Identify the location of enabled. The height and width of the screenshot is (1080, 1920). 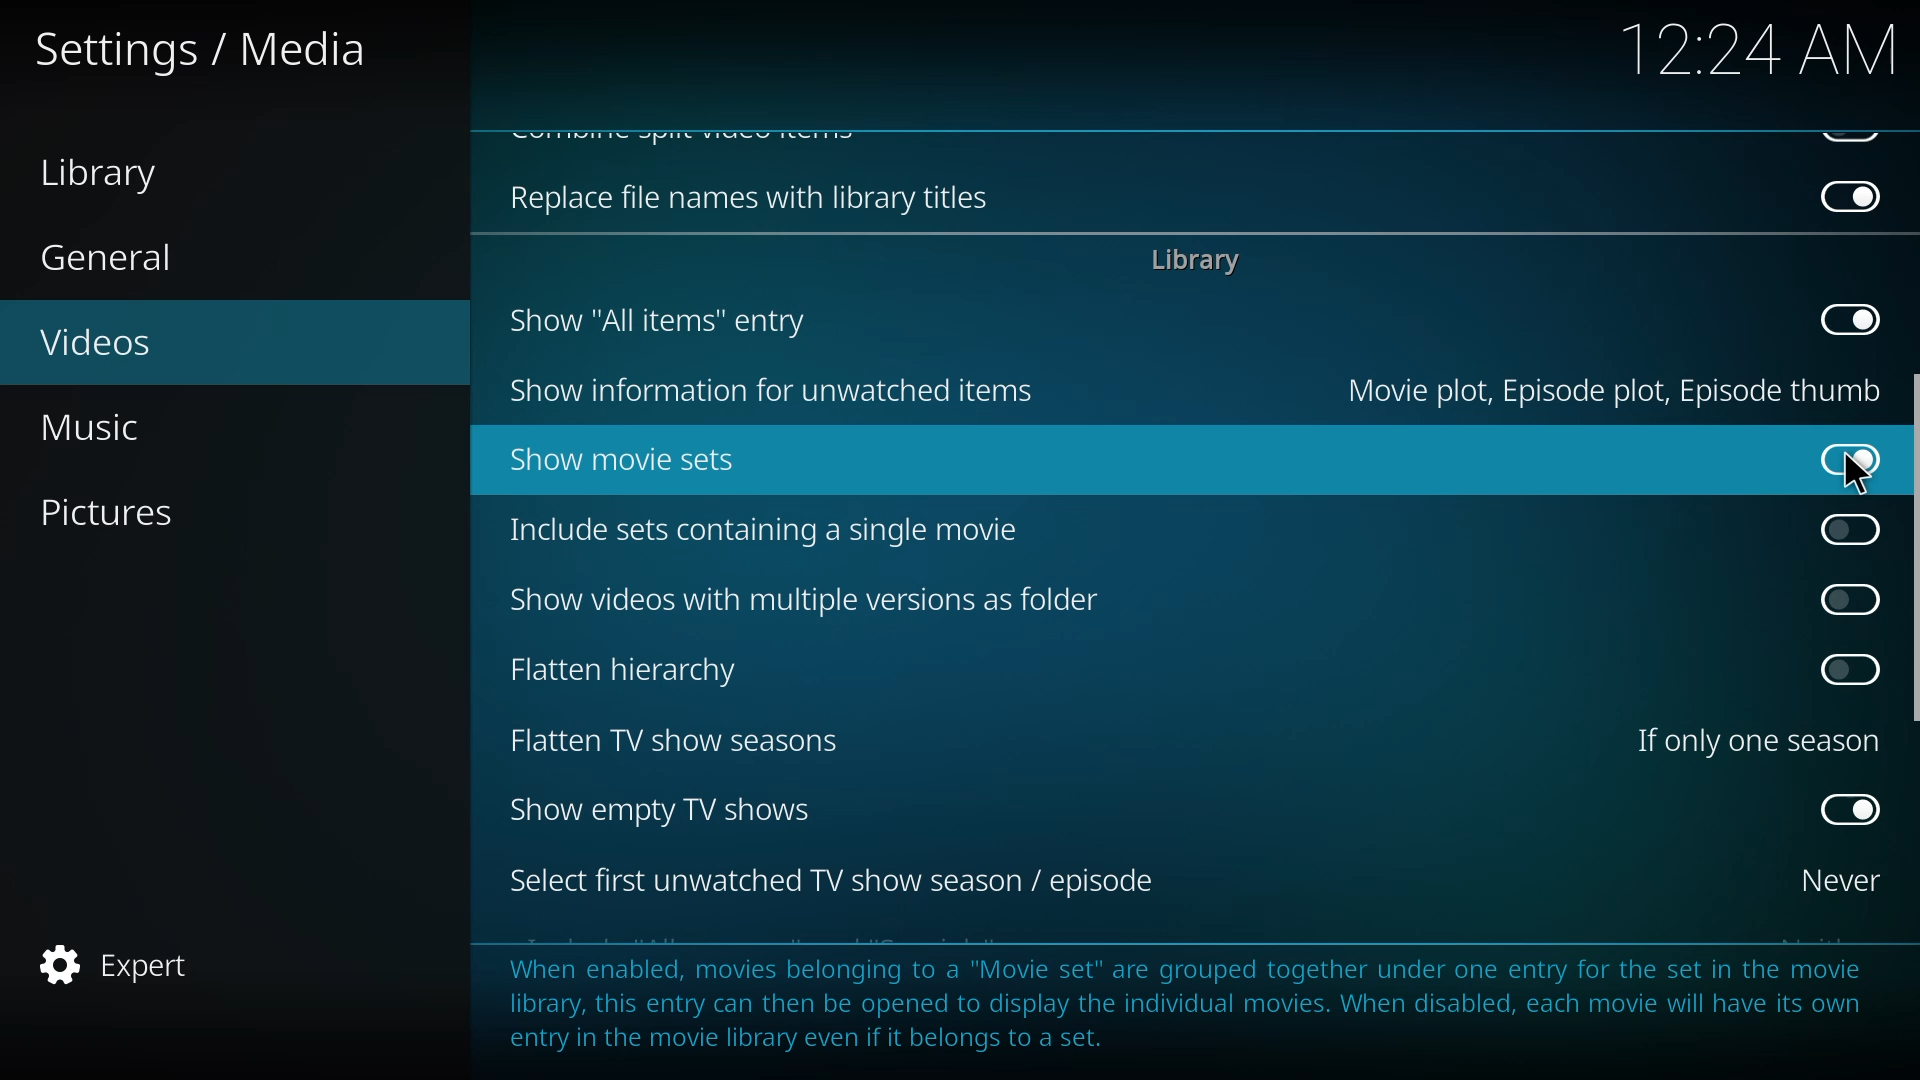
(1840, 459).